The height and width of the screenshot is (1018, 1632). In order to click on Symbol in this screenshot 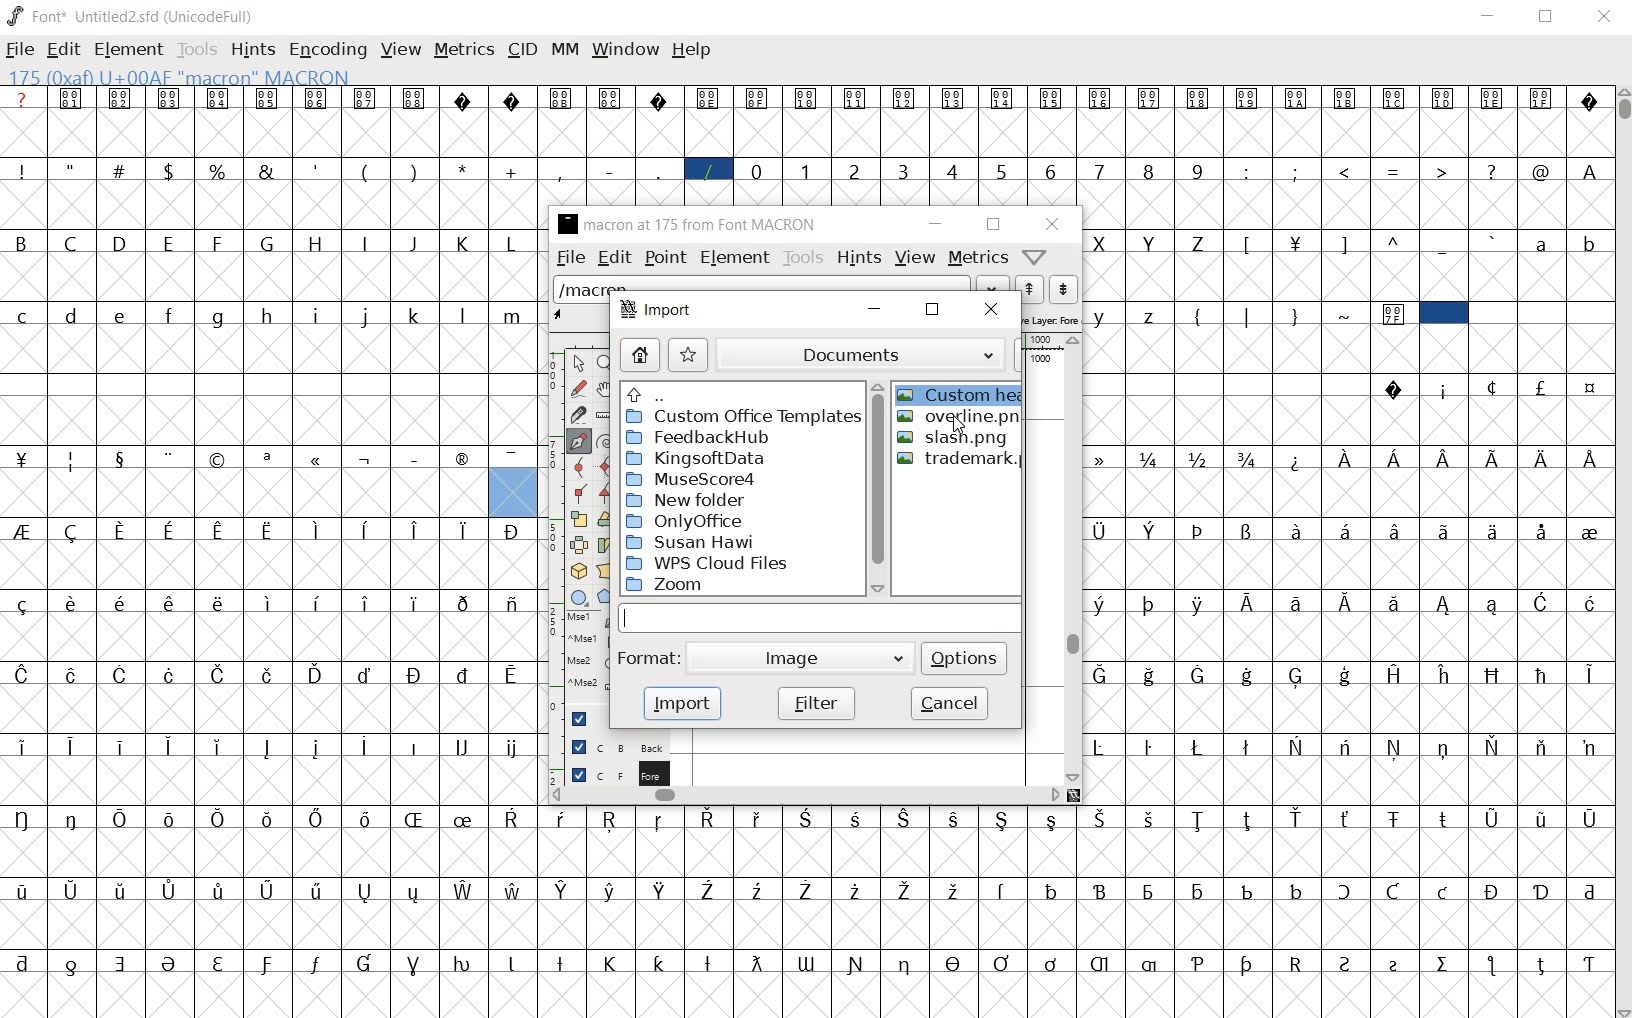, I will do `click(125, 603)`.